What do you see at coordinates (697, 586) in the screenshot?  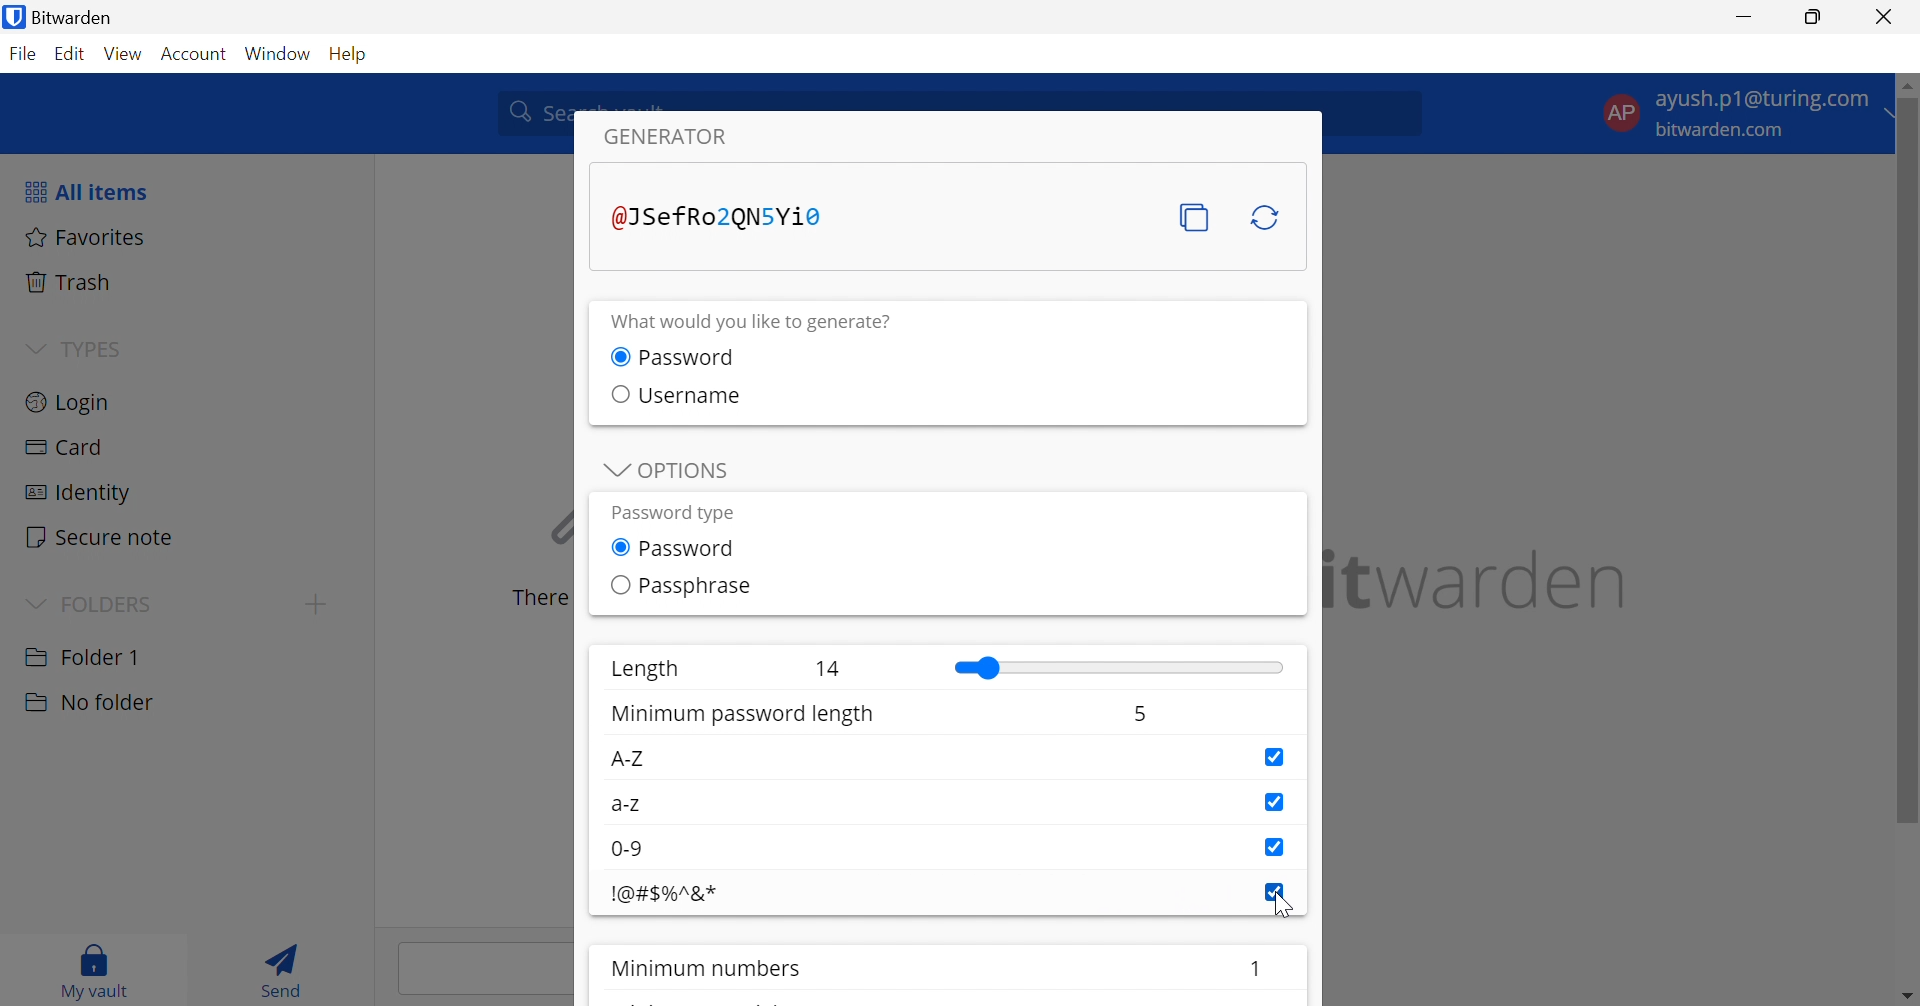 I see `Passphrase` at bounding box center [697, 586].